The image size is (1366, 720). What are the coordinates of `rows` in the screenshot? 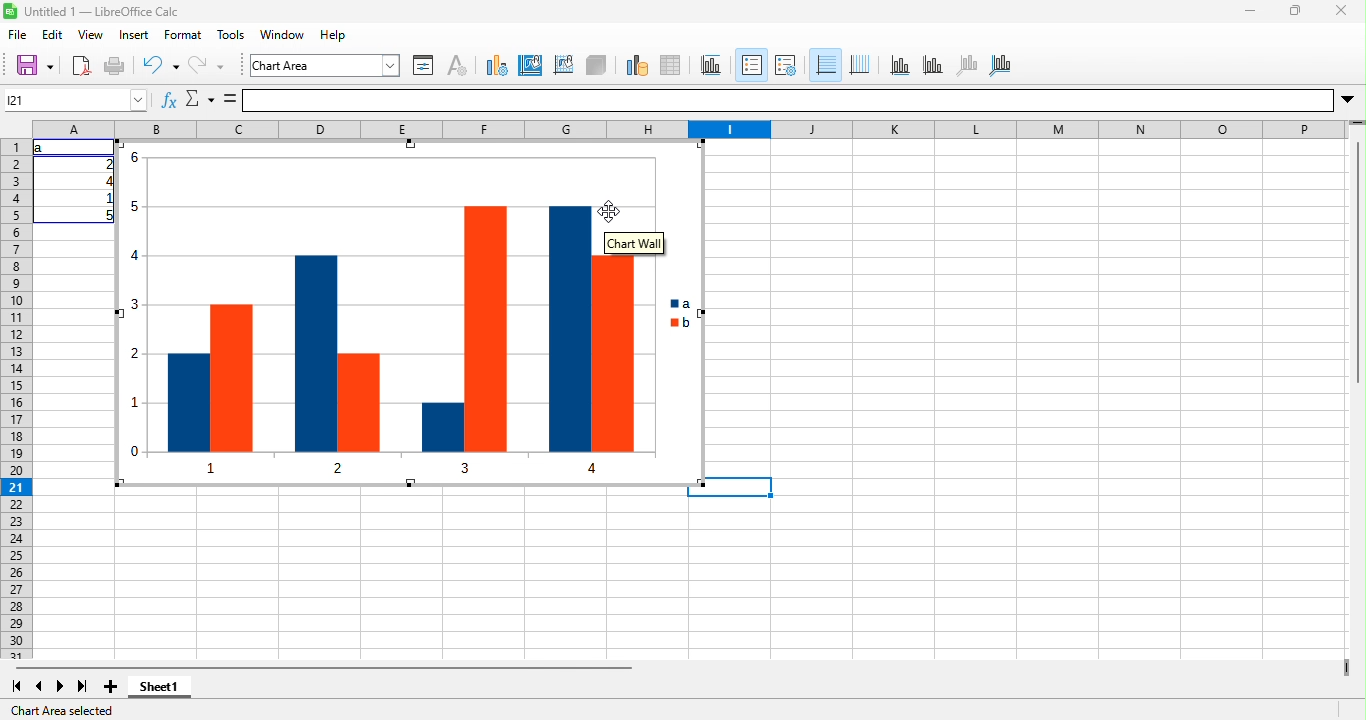 It's located at (17, 399).